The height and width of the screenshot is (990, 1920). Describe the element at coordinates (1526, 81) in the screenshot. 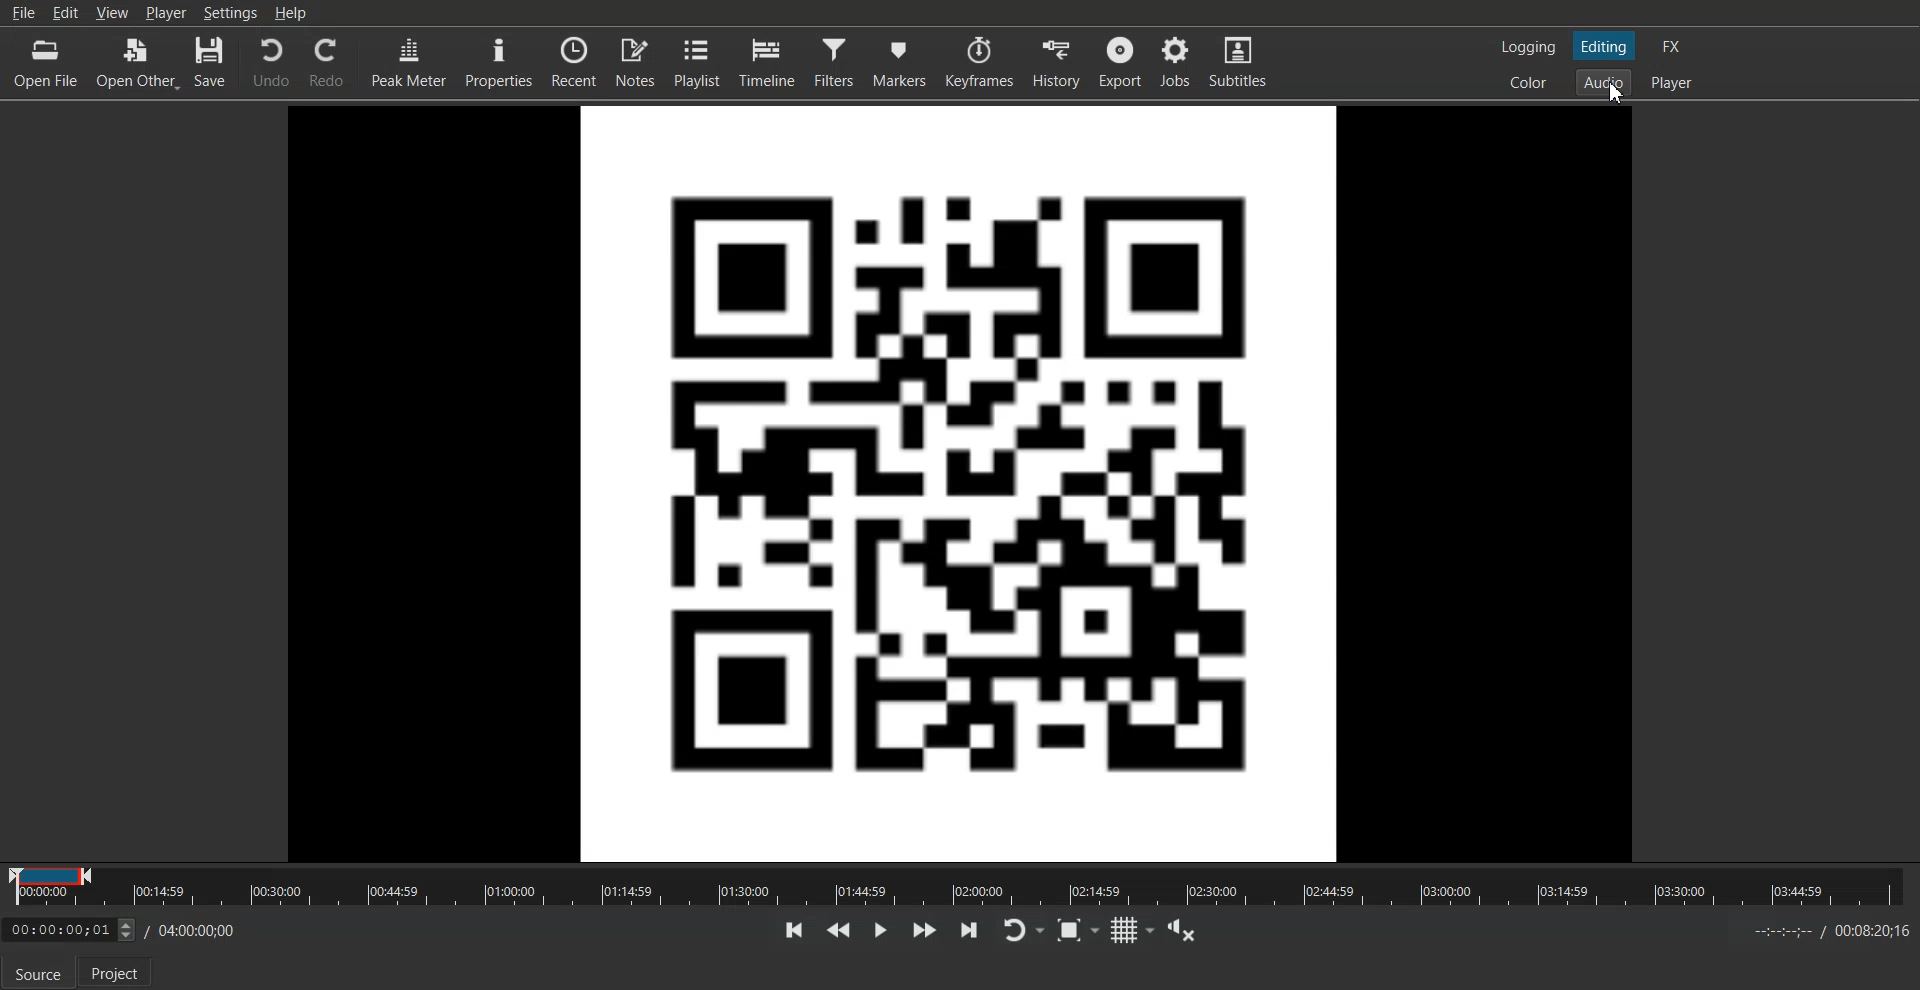

I see `Switch to the color layout` at that location.